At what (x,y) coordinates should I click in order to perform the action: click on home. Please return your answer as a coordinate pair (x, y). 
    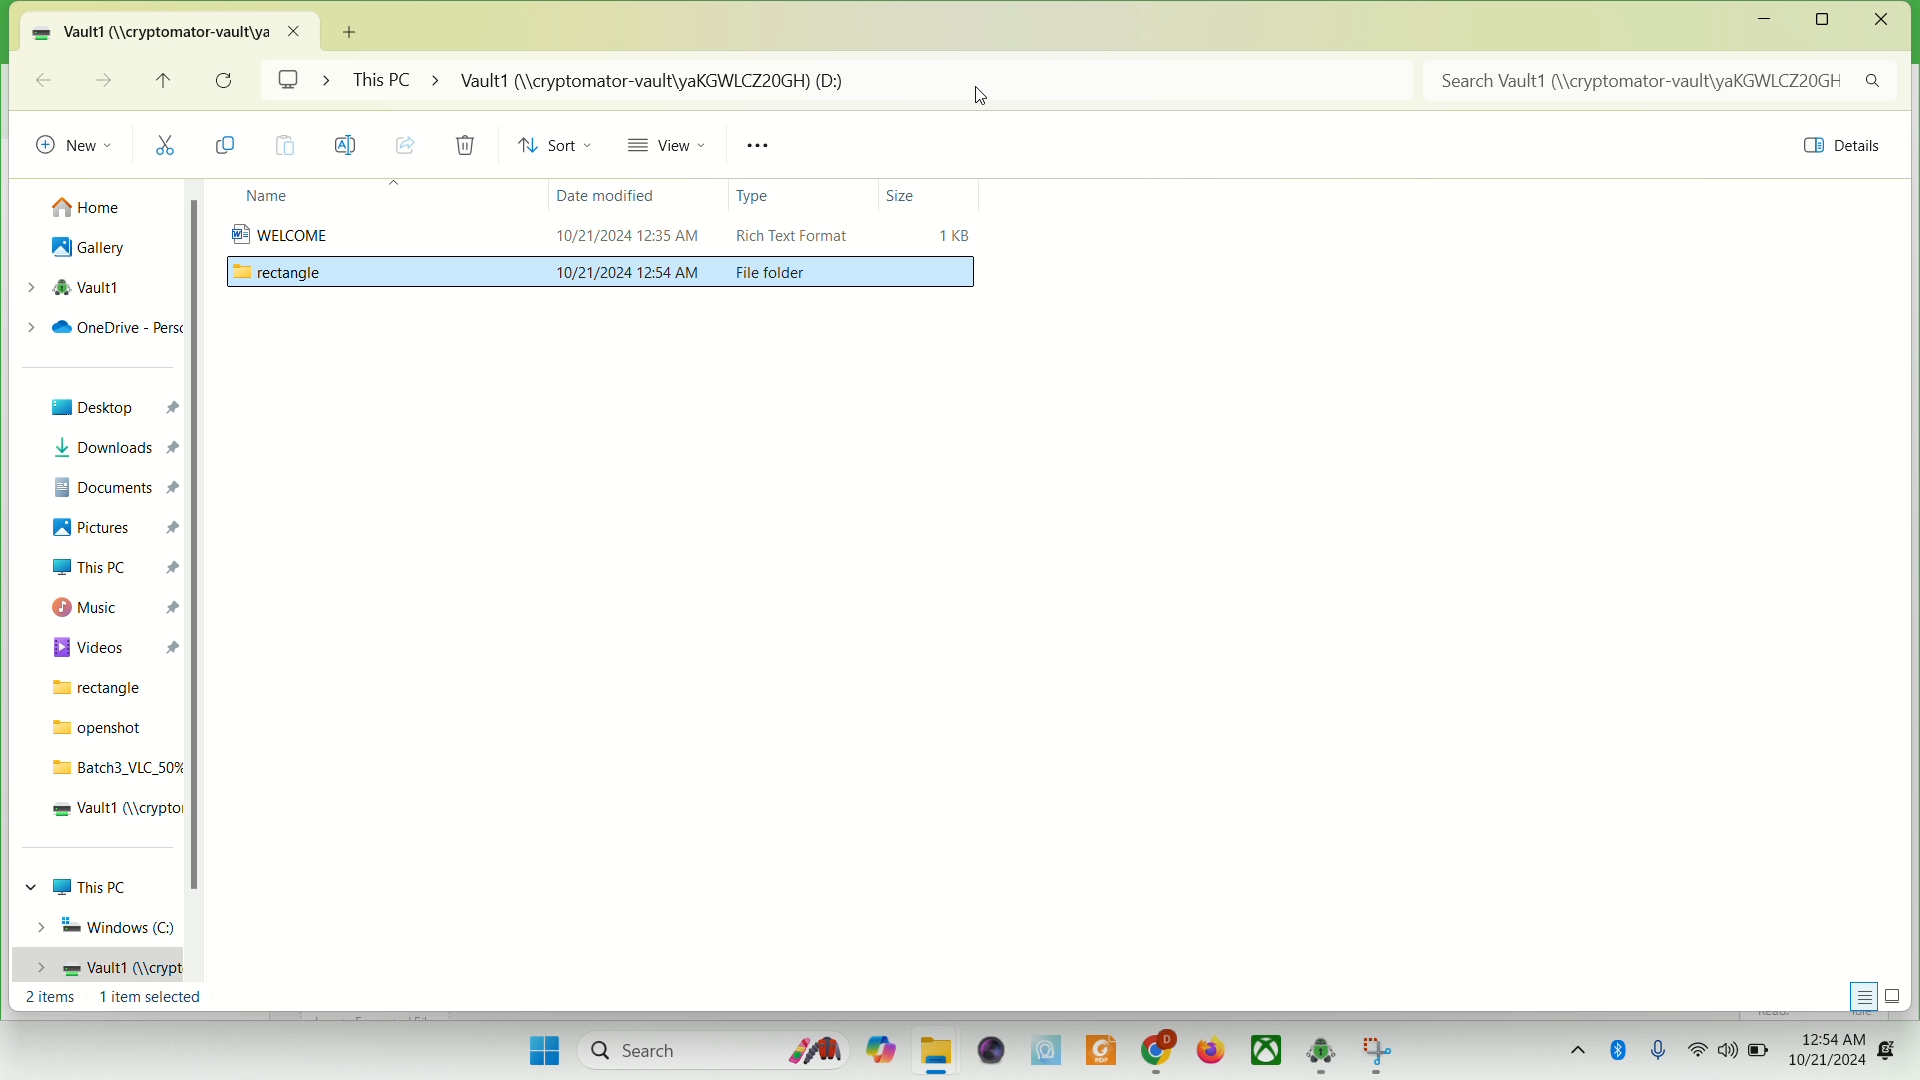
    Looking at the image, I should click on (89, 202).